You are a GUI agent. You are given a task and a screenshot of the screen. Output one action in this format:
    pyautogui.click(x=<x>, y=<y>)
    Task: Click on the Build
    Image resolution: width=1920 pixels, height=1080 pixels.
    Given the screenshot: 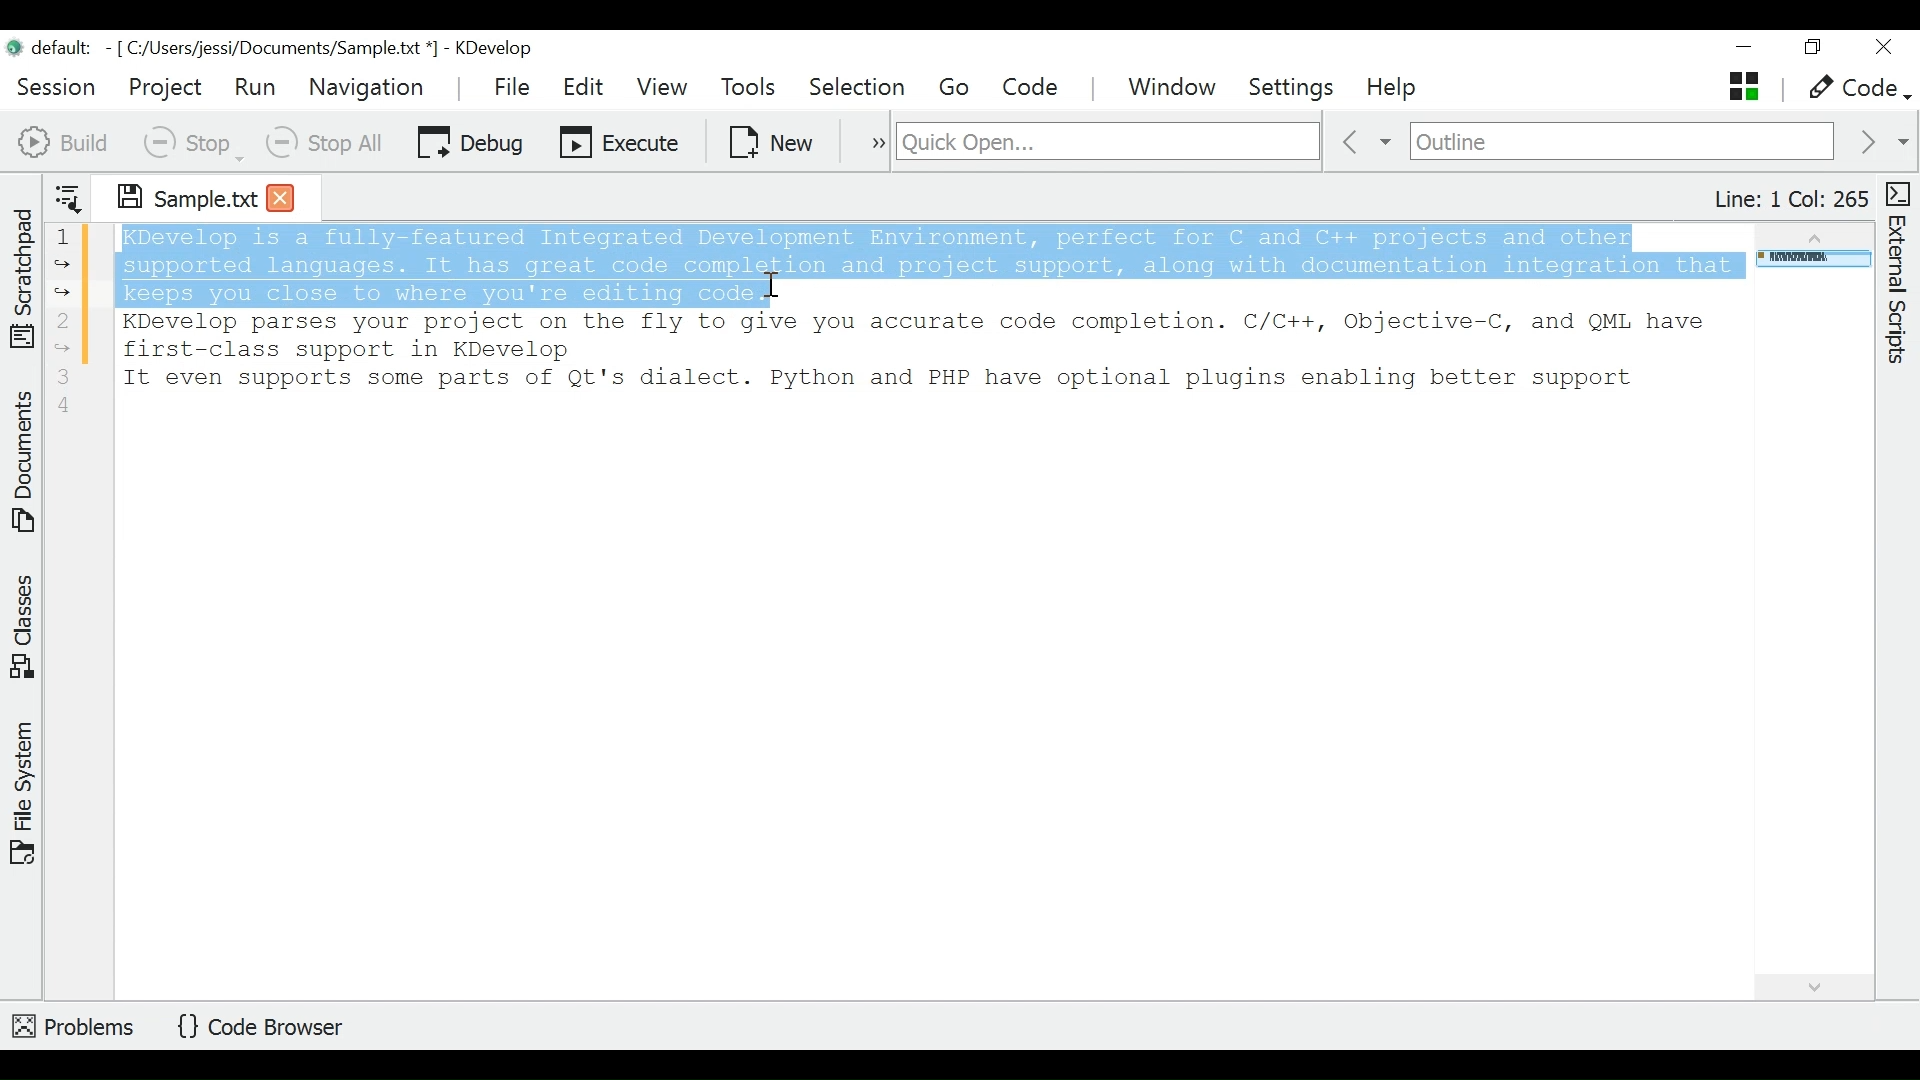 What is the action you would take?
    pyautogui.click(x=64, y=140)
    